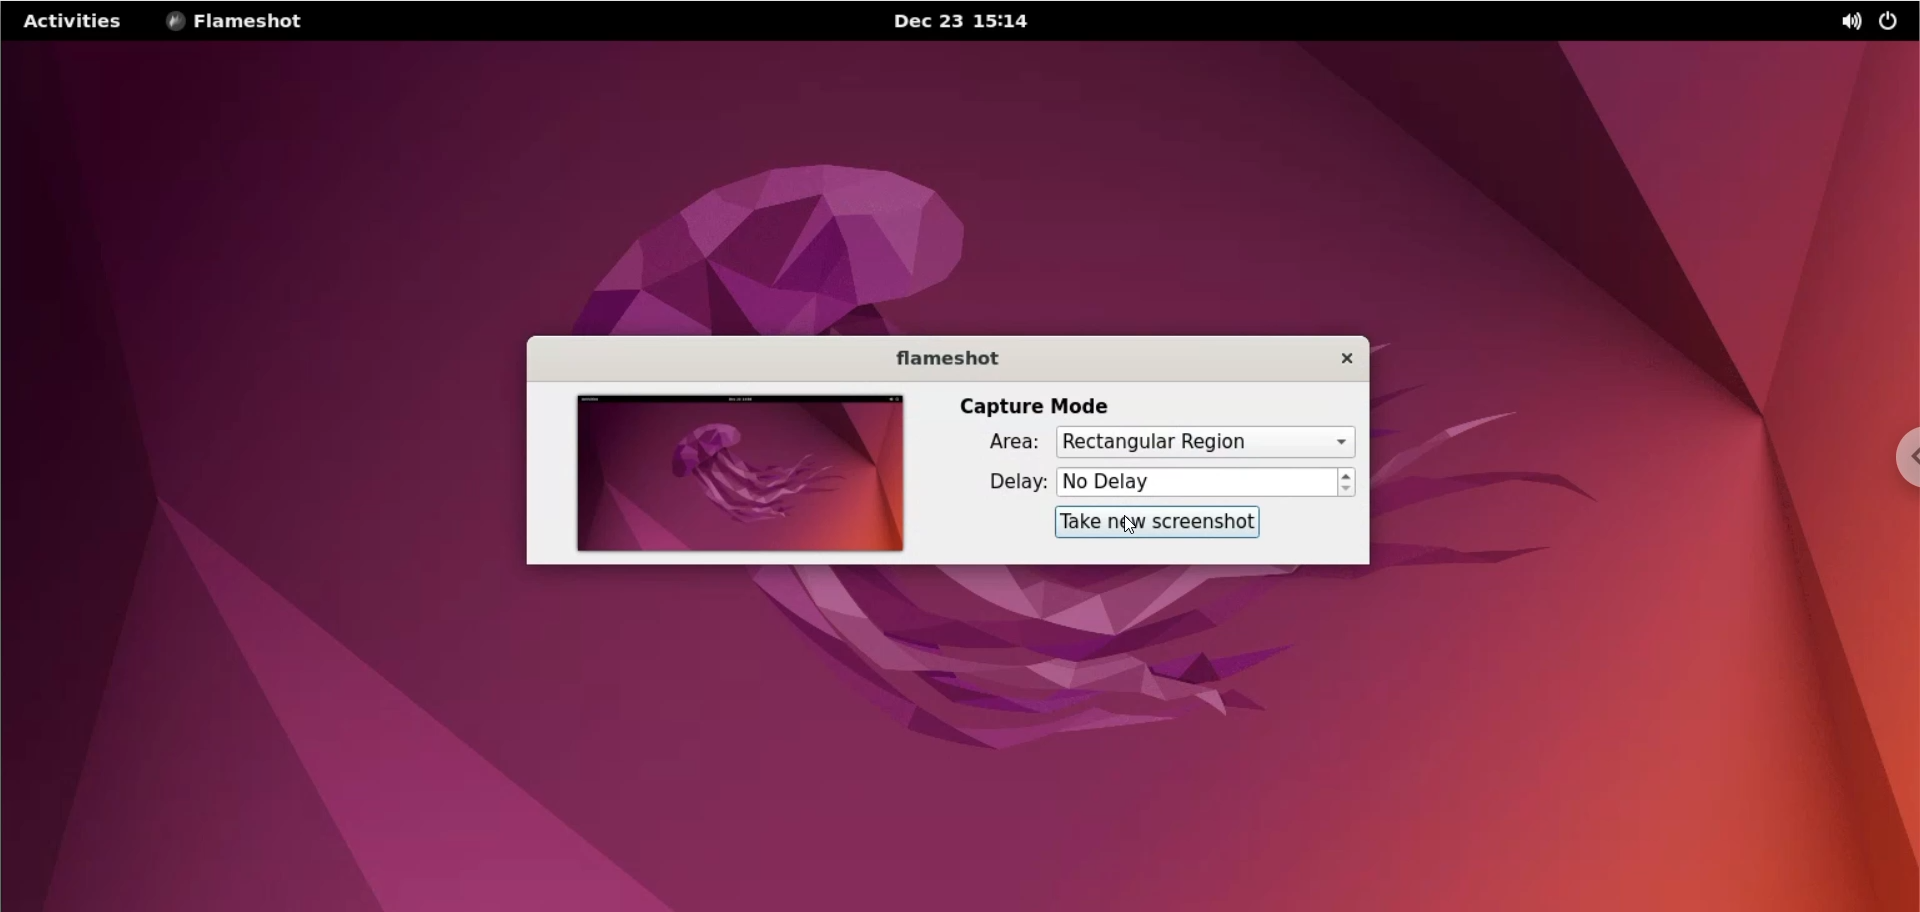 The height and width of the screenshot is (912, 1920). Describe the element at coordinates (1207, 440) in the screenshot. I see `capture area options` at that location.